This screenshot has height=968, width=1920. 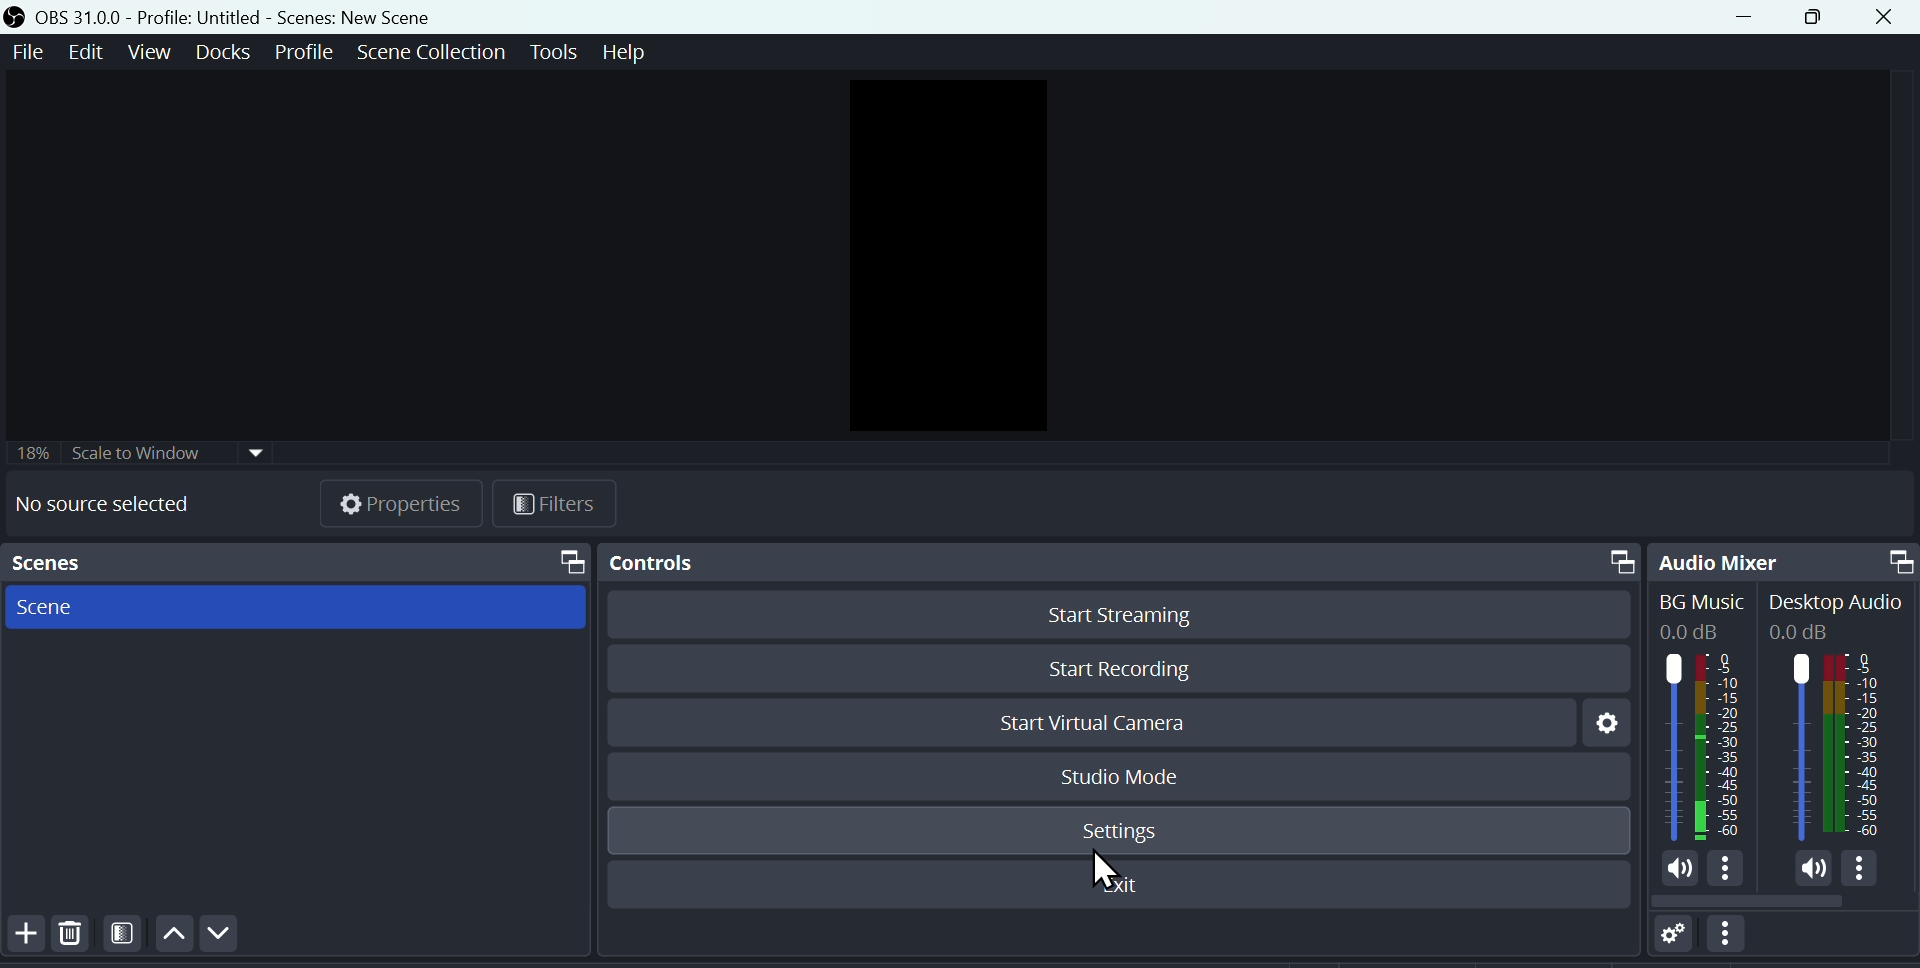 What do you see at coordinates (1889, 18) in the screenshot?
I see `Close` at bounding box center [1889, 18].